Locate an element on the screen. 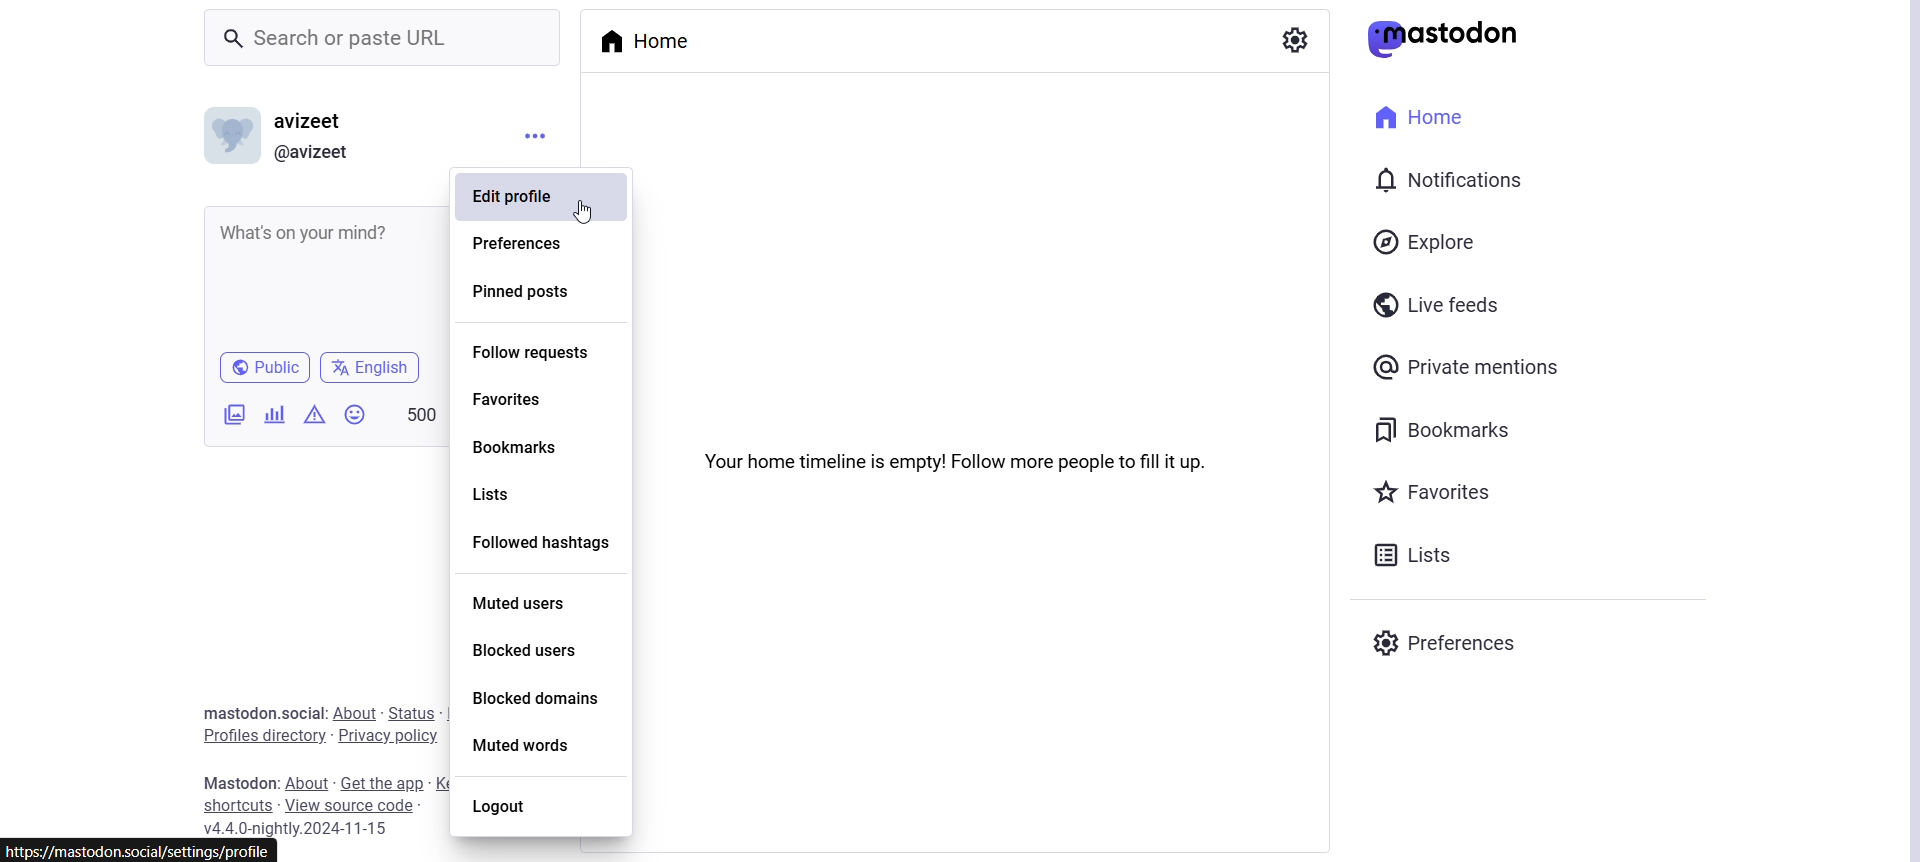 This screenshot has width=1920, height=862. Favorites is located at coordinates (1452, 493).